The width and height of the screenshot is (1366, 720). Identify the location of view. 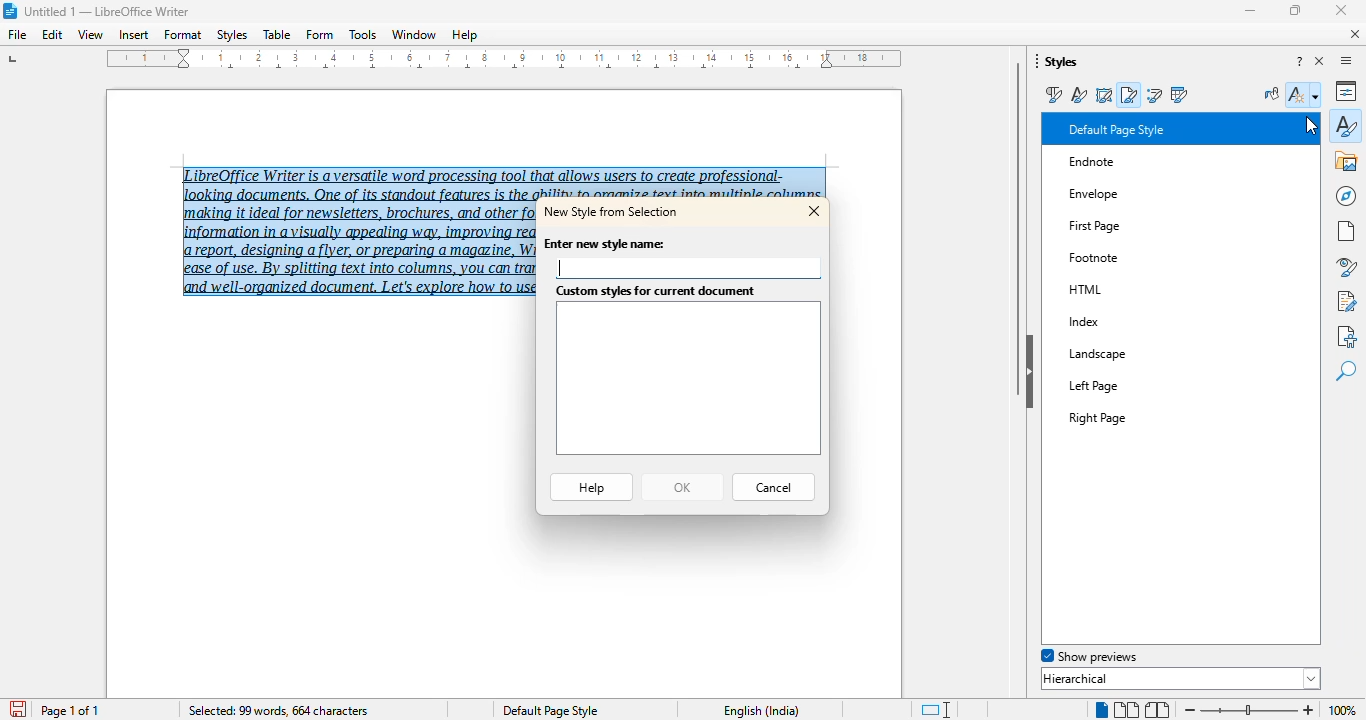
(90, 34).